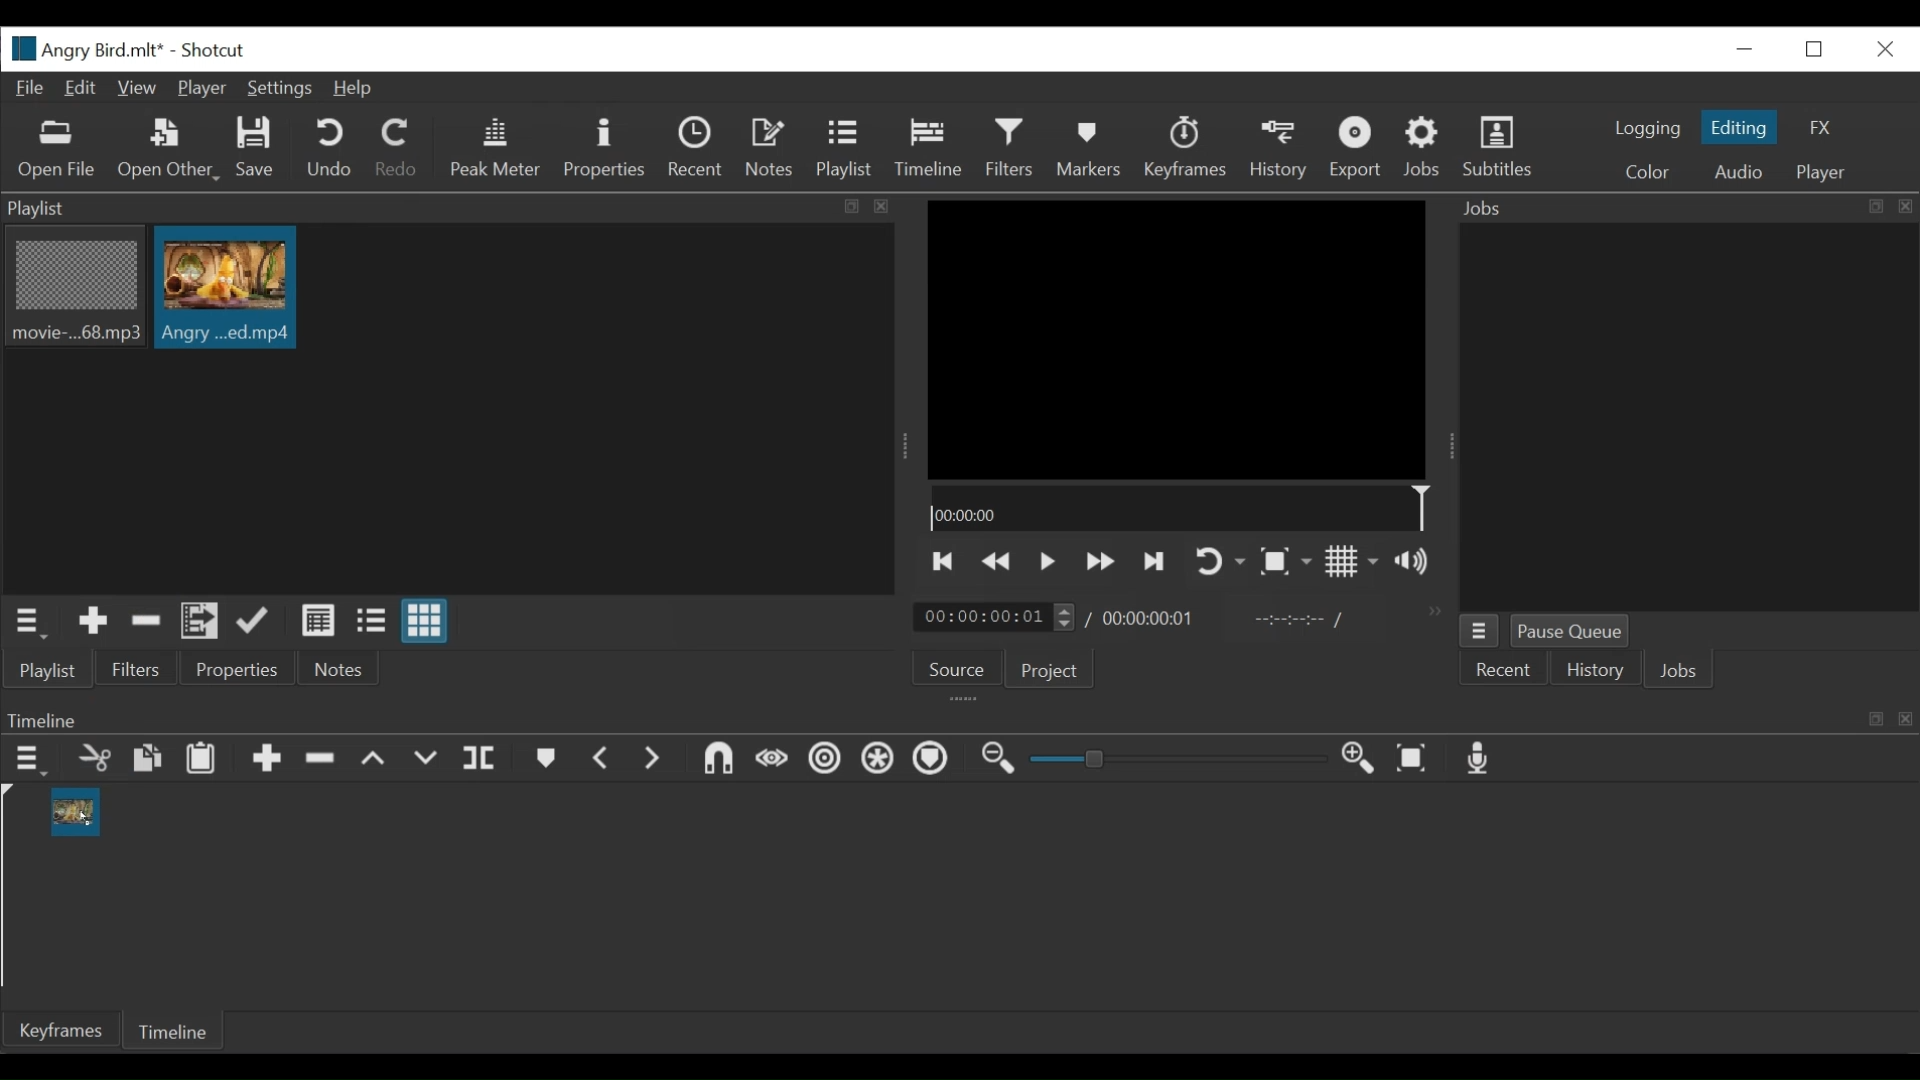 The width and height of the screenshot is (1920, 1080). I want to click on Color, so click(1652, 171).